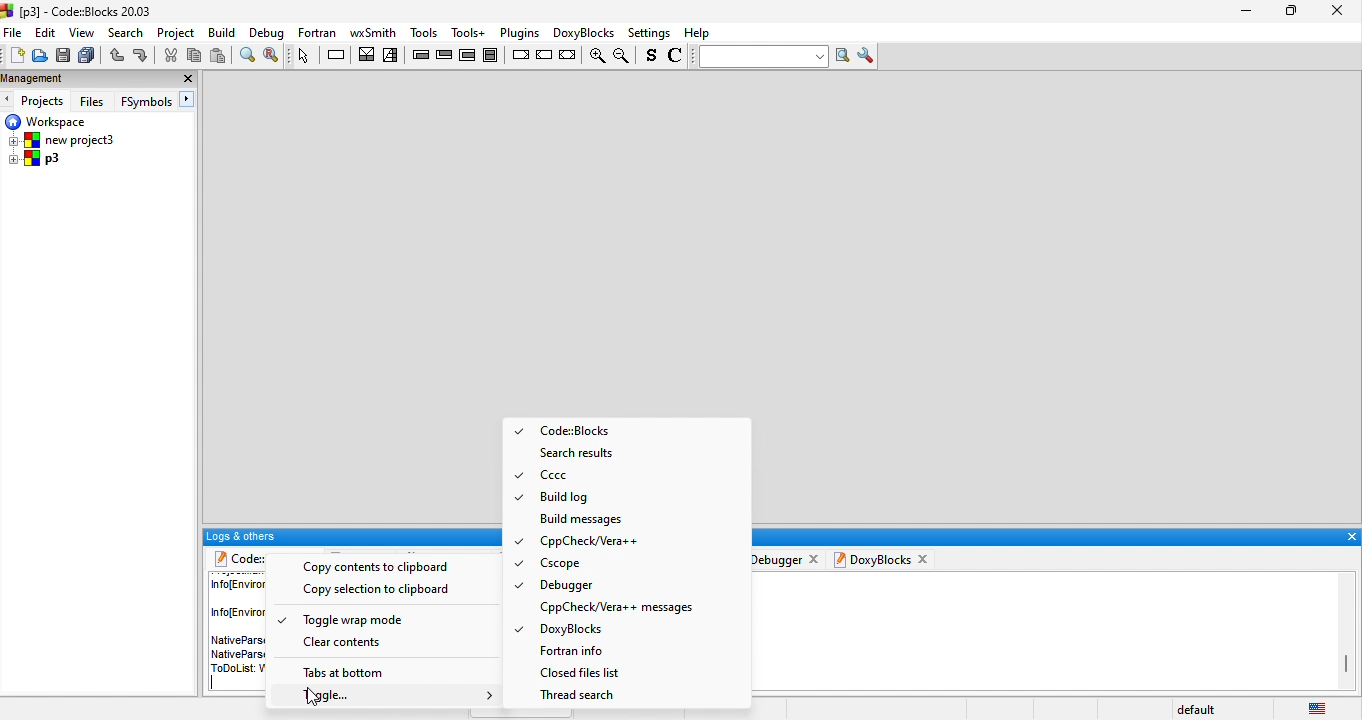  What do you see at coordinates (233, 669) in the screenshot?
I see `todo list` at bounding box center [233, 669].